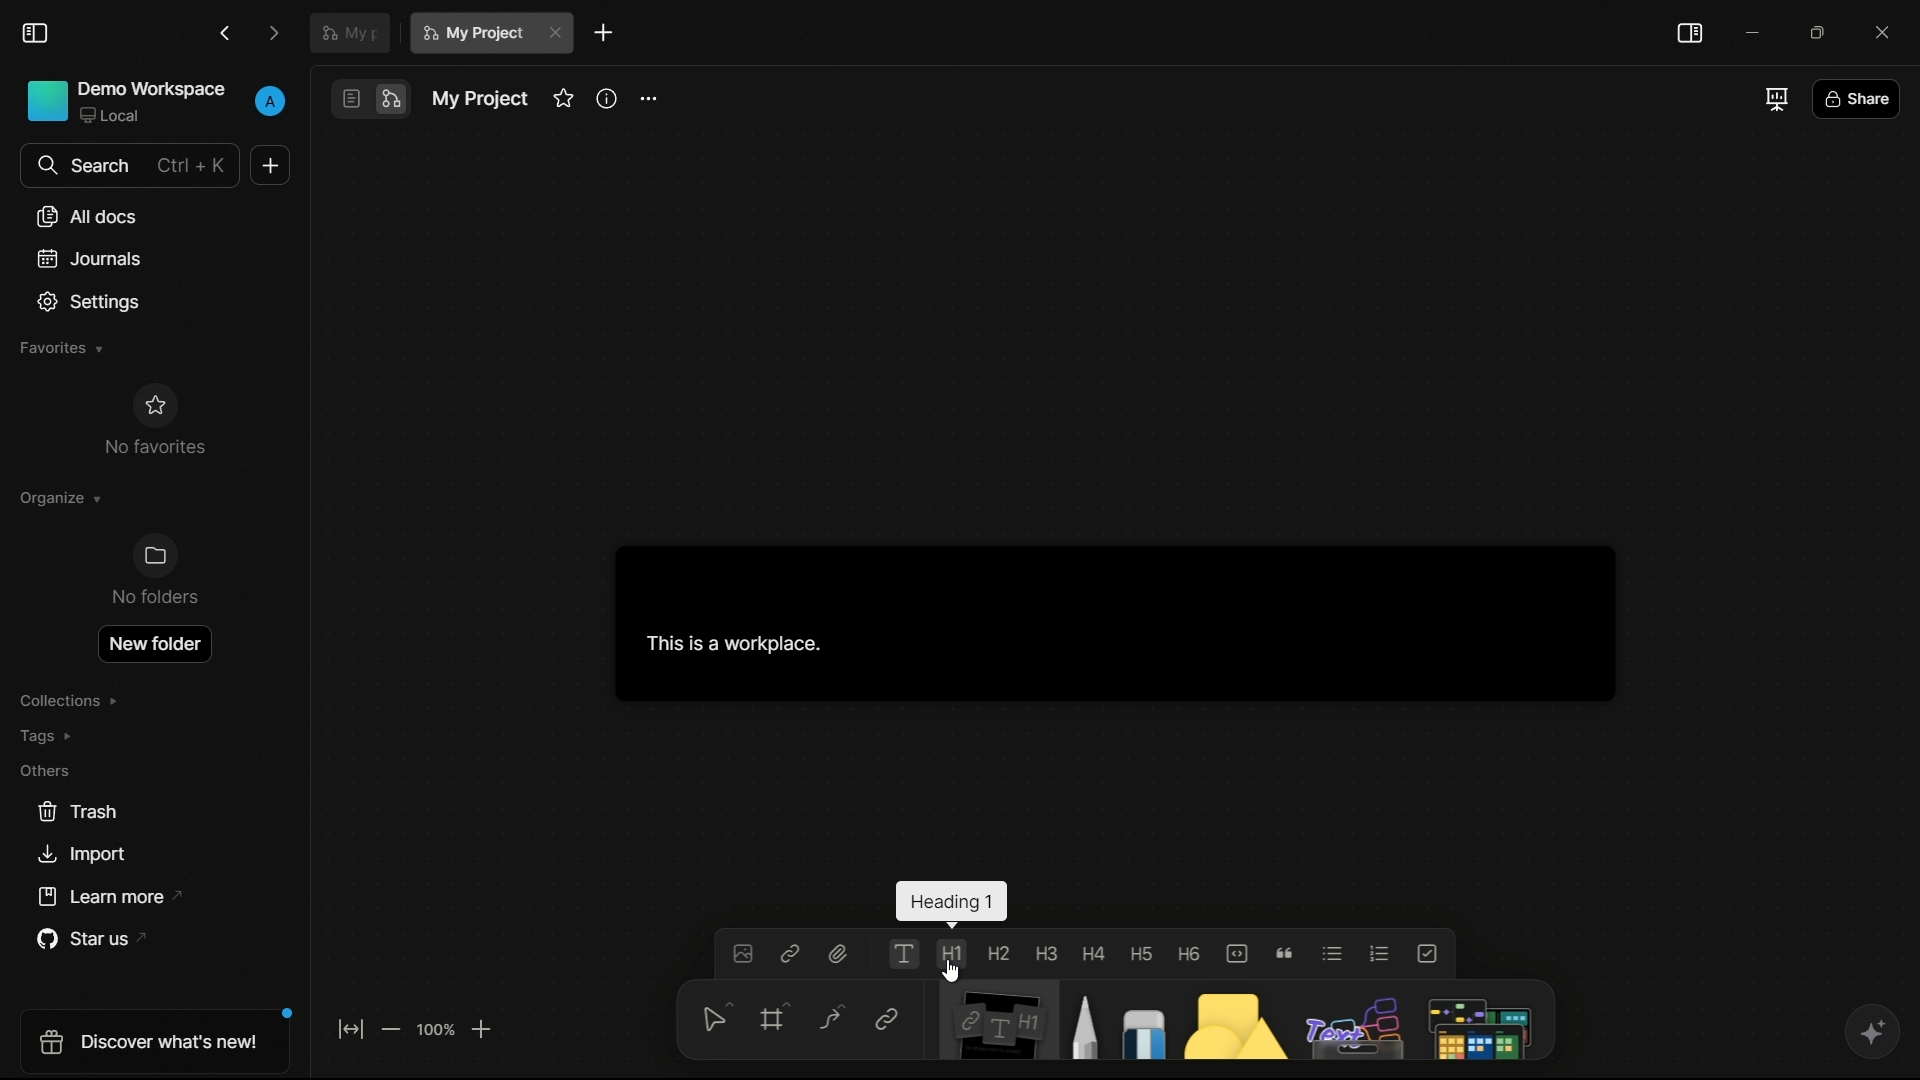 This screenshot has height=1080, width=1920. What do you see at coordinates (393, 1029) in the screenshot?
I see `zoom out` at bounding box center [393, 1029].